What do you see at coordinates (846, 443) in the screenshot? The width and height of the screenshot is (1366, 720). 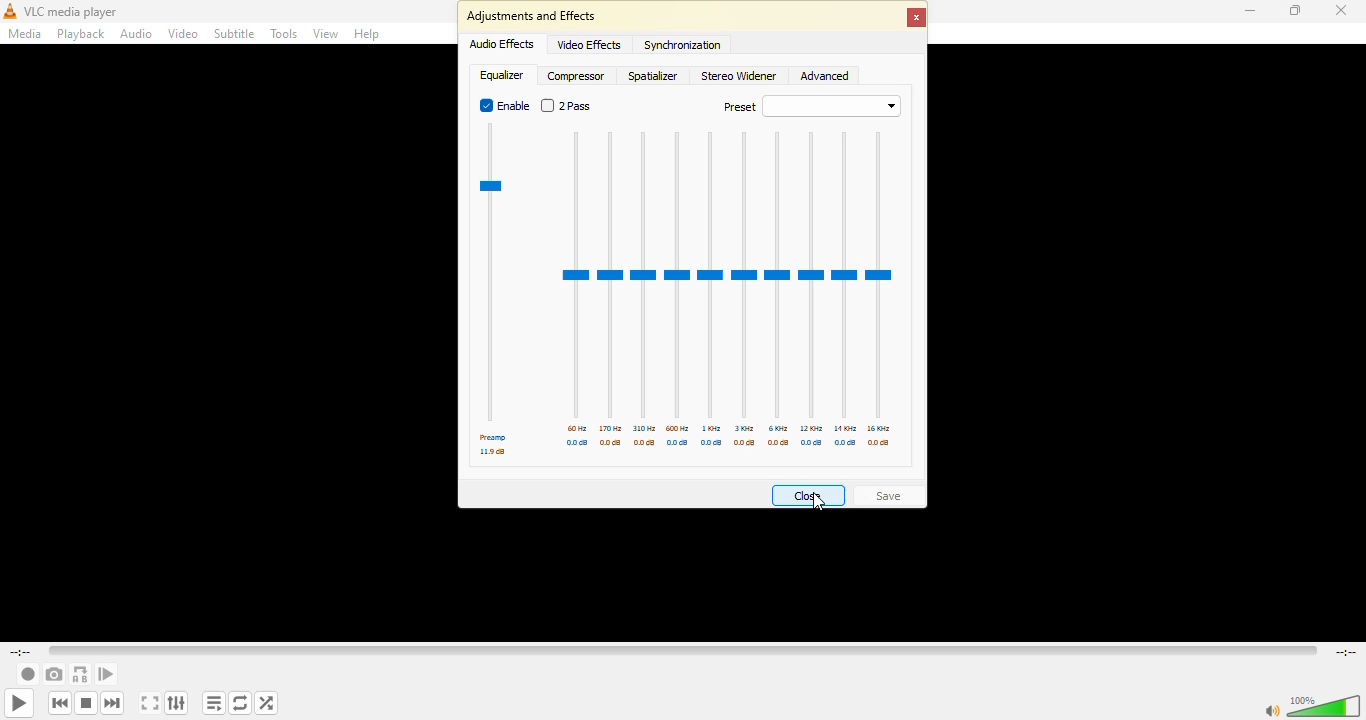 I see `db` at bounding box center [846, 443].